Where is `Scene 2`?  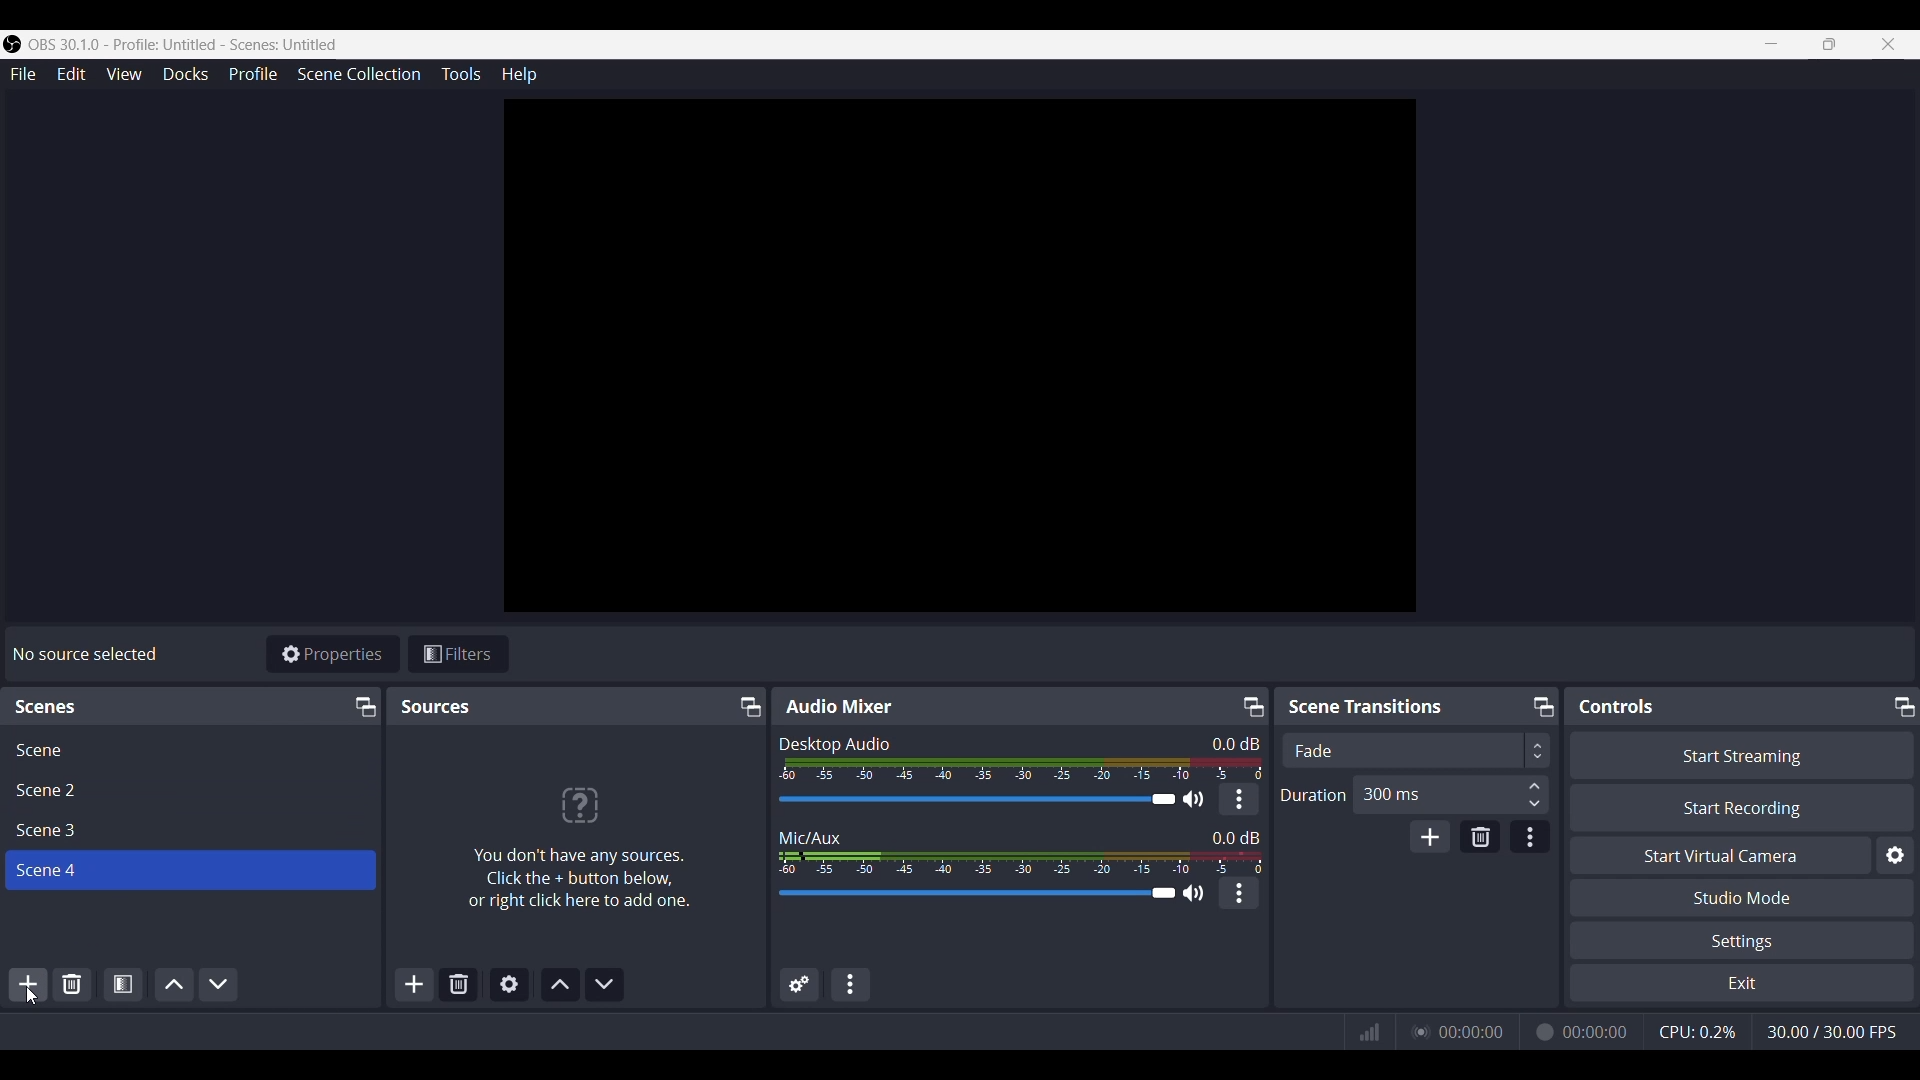
Scene 2 is located at coordinates (190, 789).